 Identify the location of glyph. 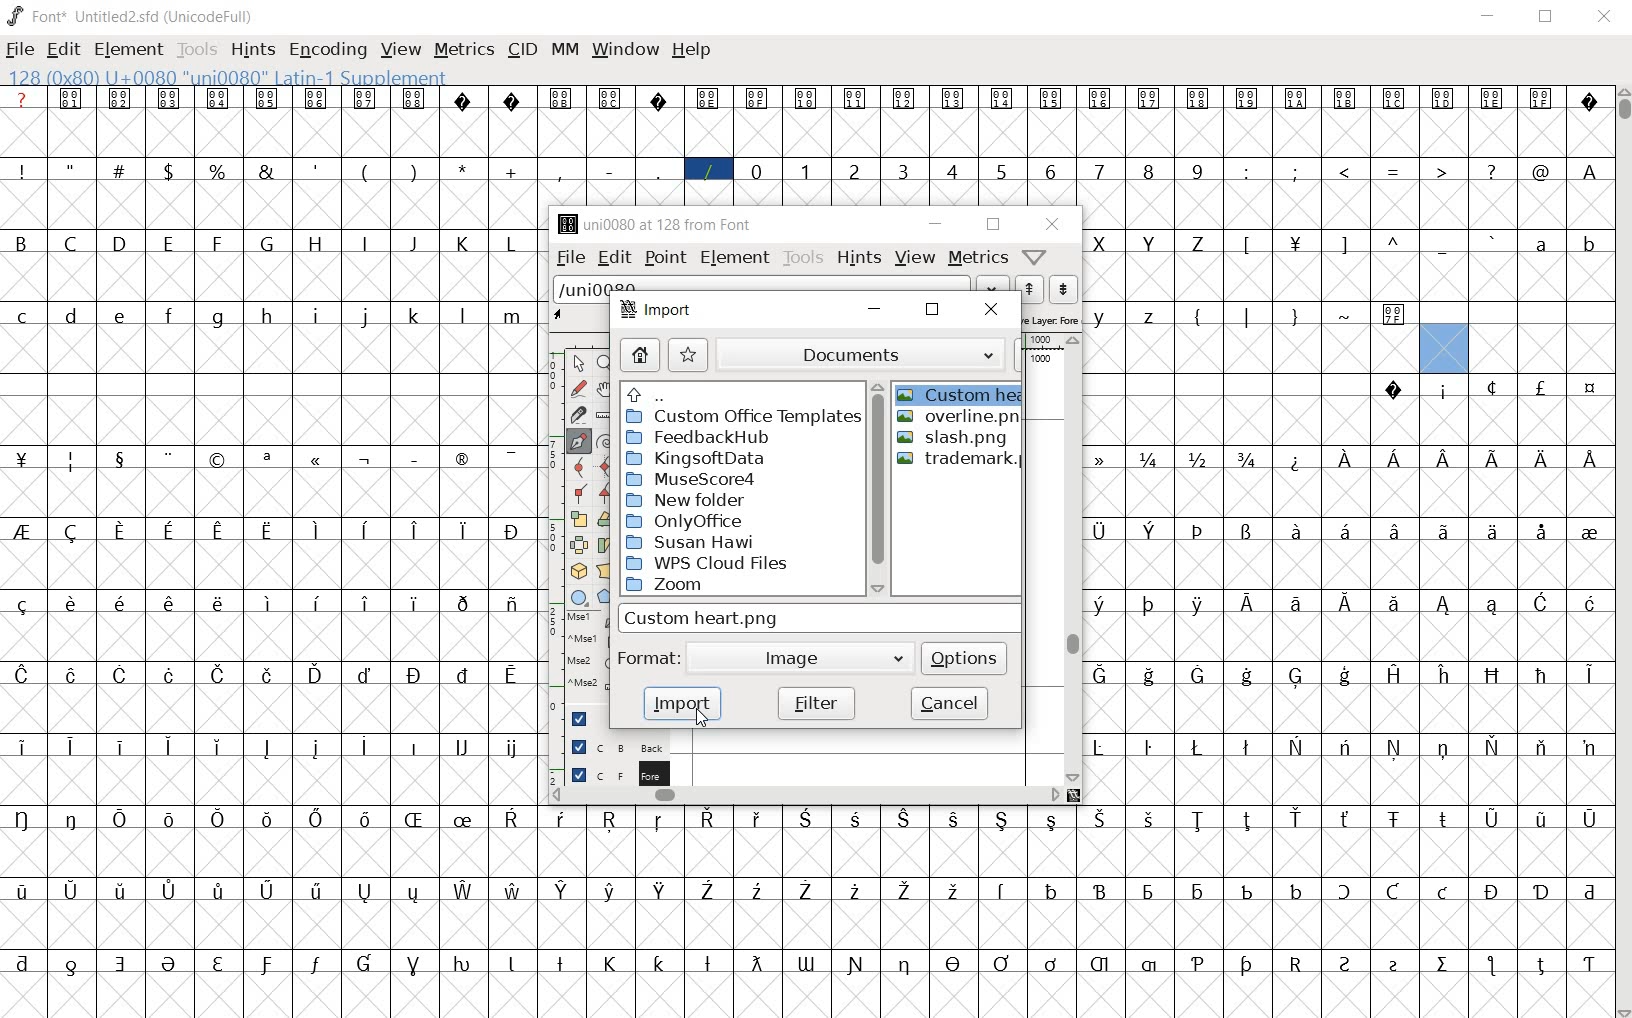
(560, 963).